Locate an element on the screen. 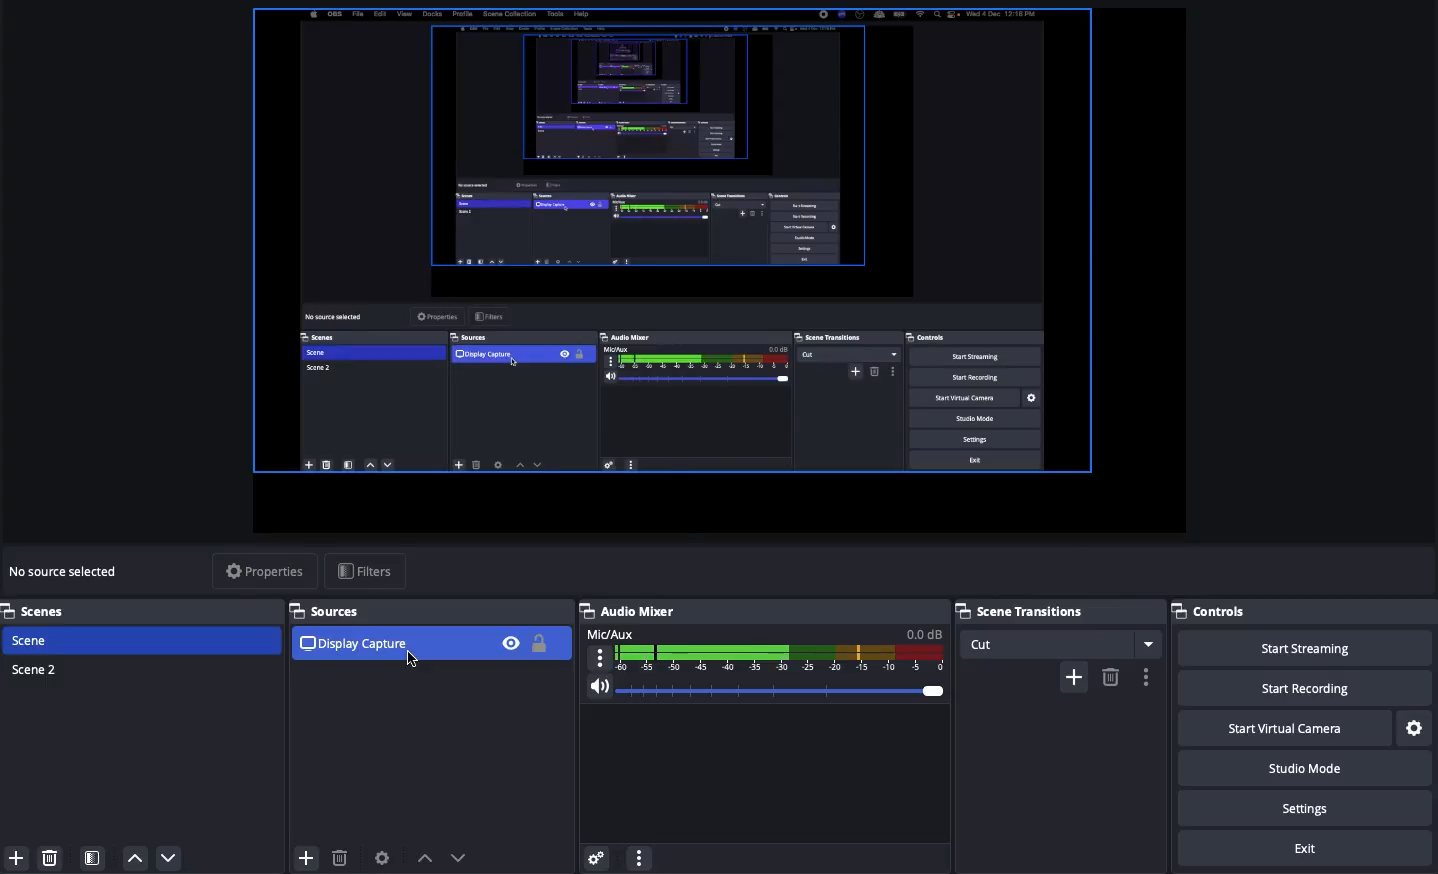 This screenshot has height=874, width=1438. Start streaming is located at coordinates (1305, 648).